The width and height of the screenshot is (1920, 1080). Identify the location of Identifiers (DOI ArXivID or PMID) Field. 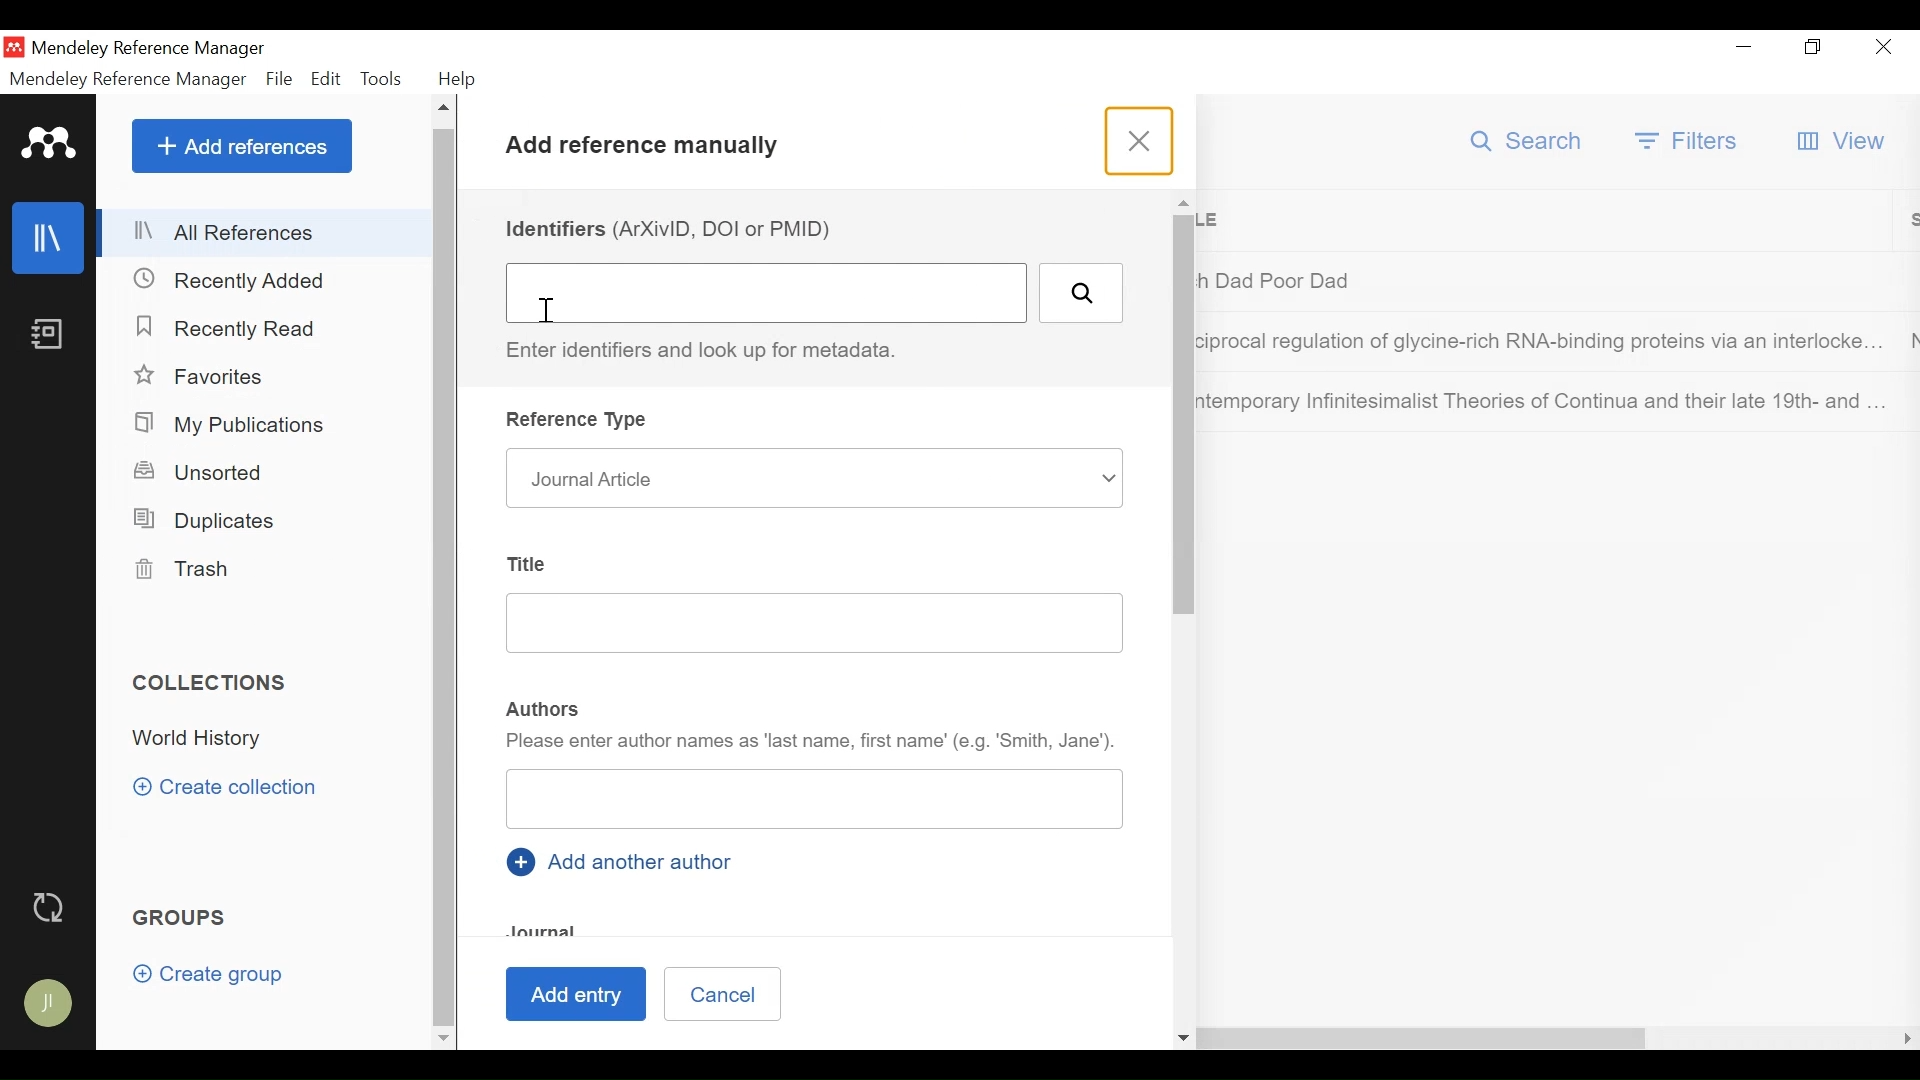
(765, 292).